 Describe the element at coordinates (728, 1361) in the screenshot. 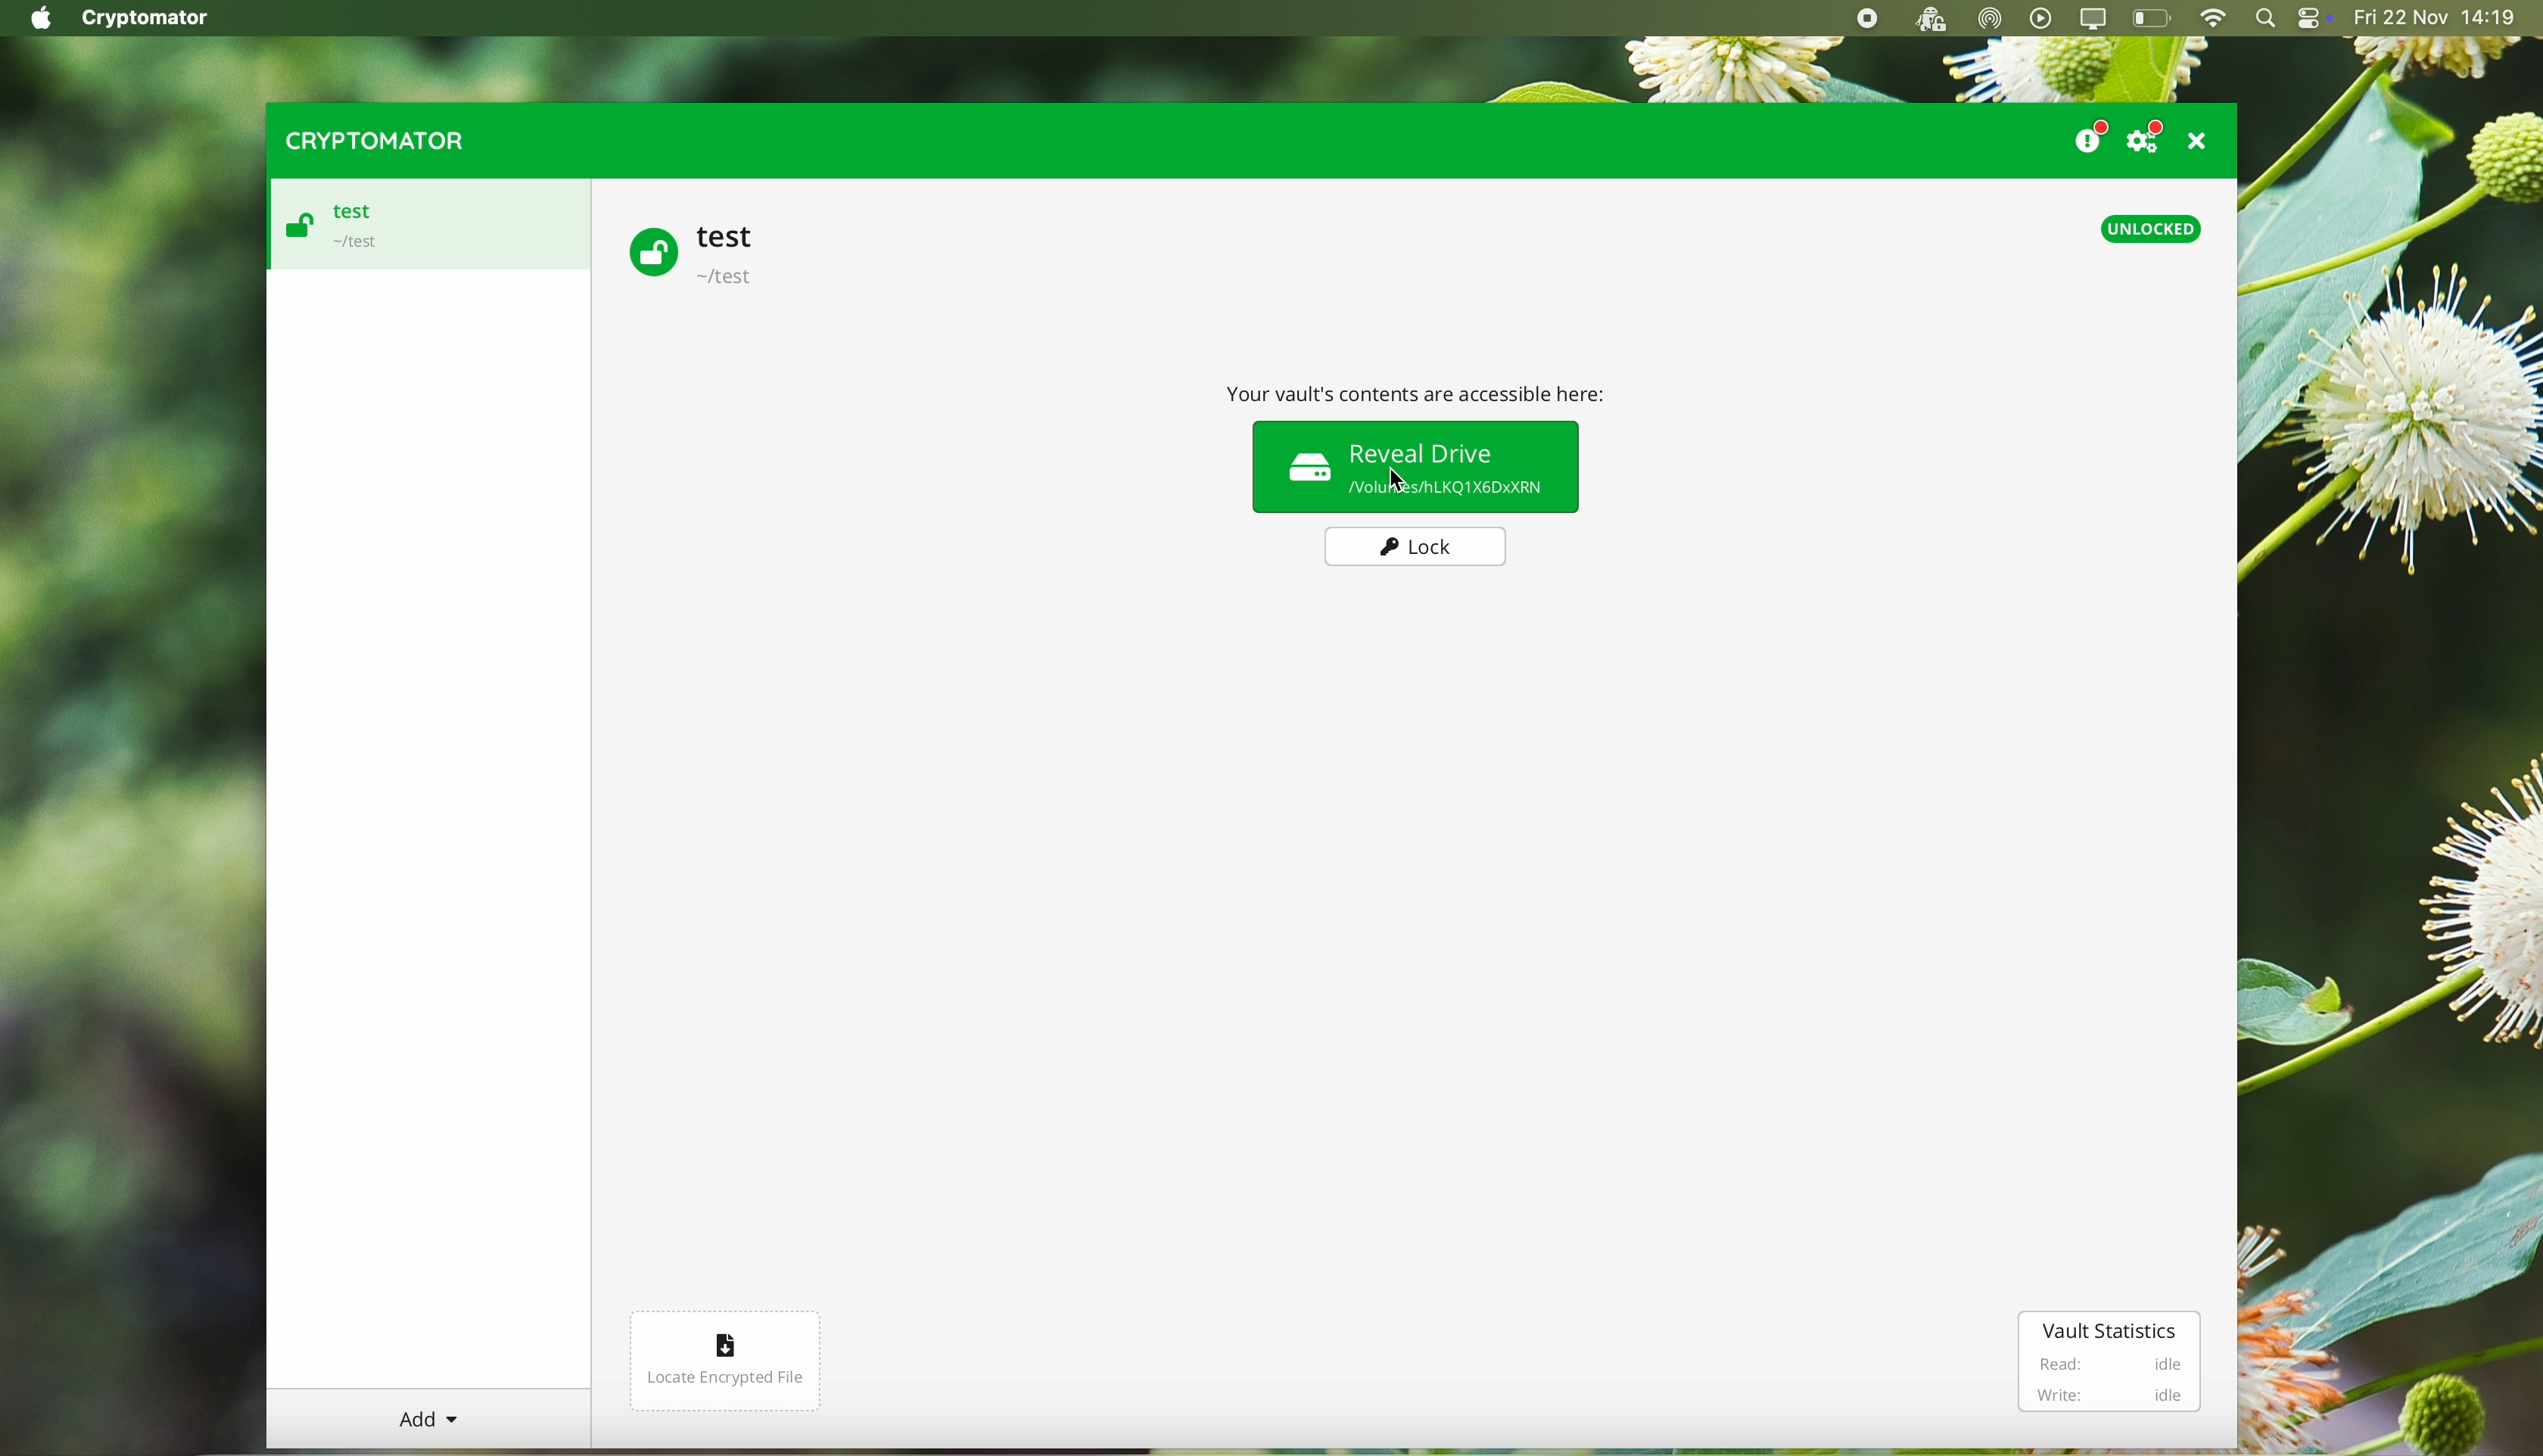

I see `locate encrypted file` at that location.